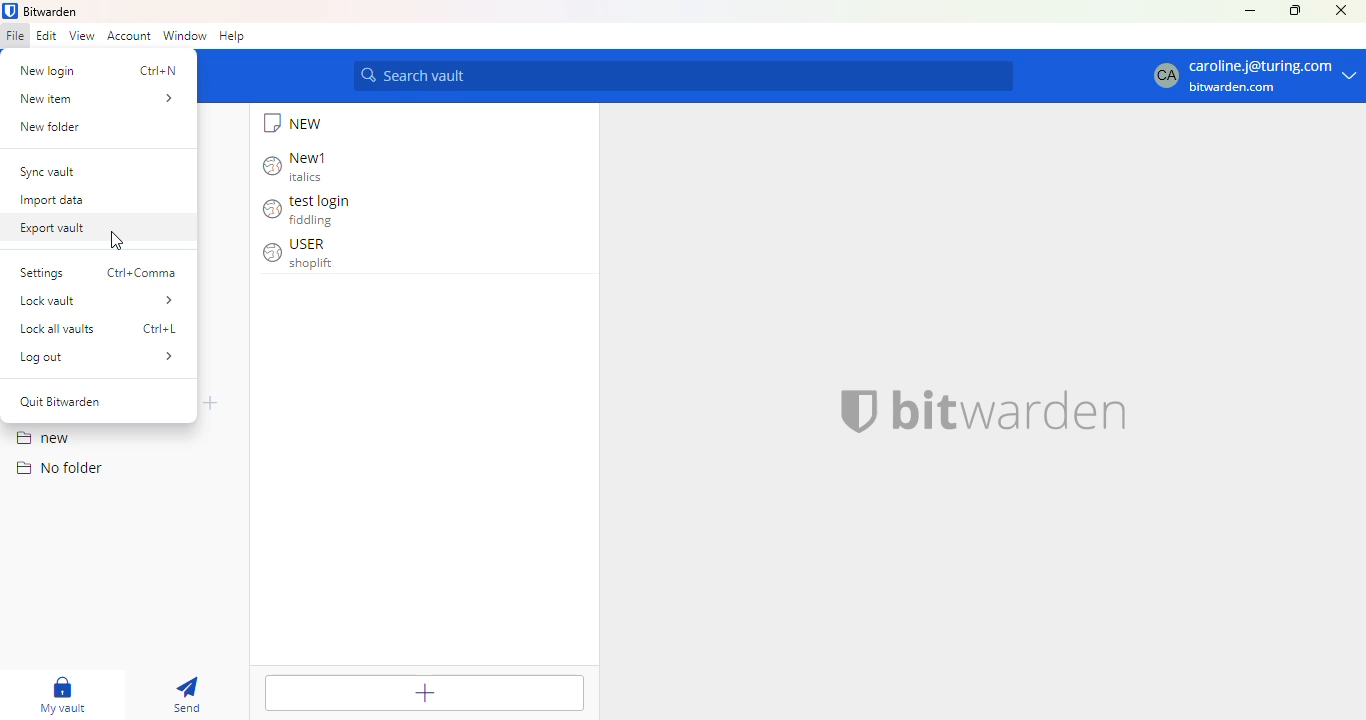 This screenshot has height=720, width=1366. I want to click on logo, so click(10, 11).